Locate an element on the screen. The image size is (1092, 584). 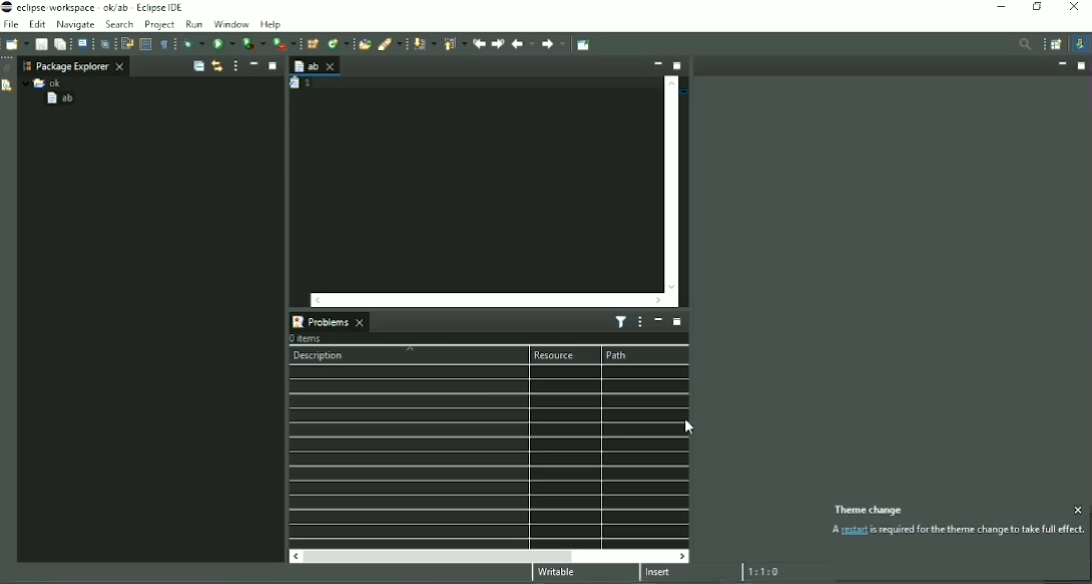
Search is located at coordinates (390, 44).